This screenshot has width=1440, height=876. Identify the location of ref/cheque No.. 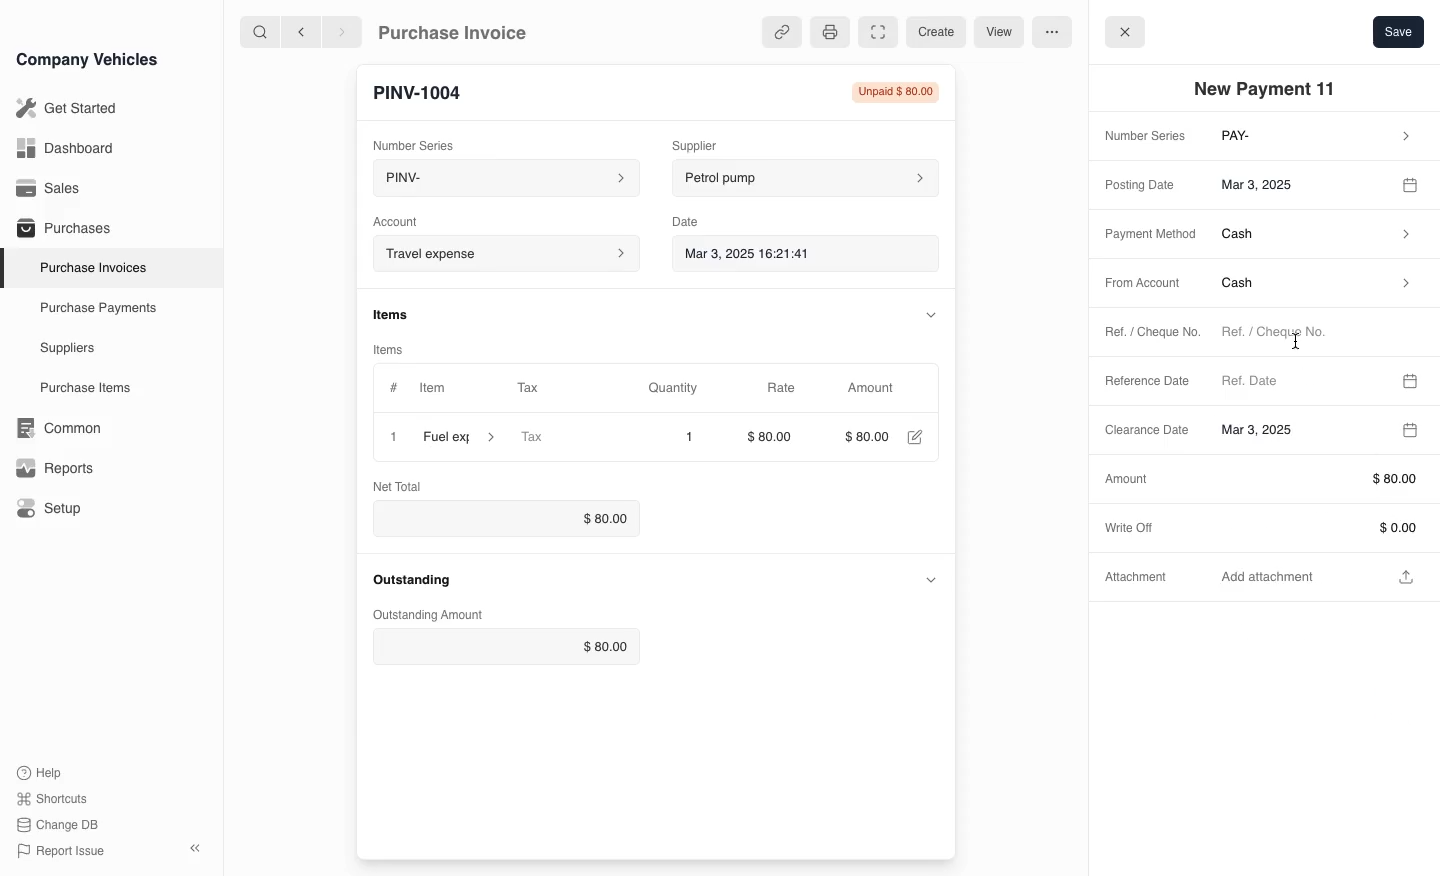
(1314, 334).